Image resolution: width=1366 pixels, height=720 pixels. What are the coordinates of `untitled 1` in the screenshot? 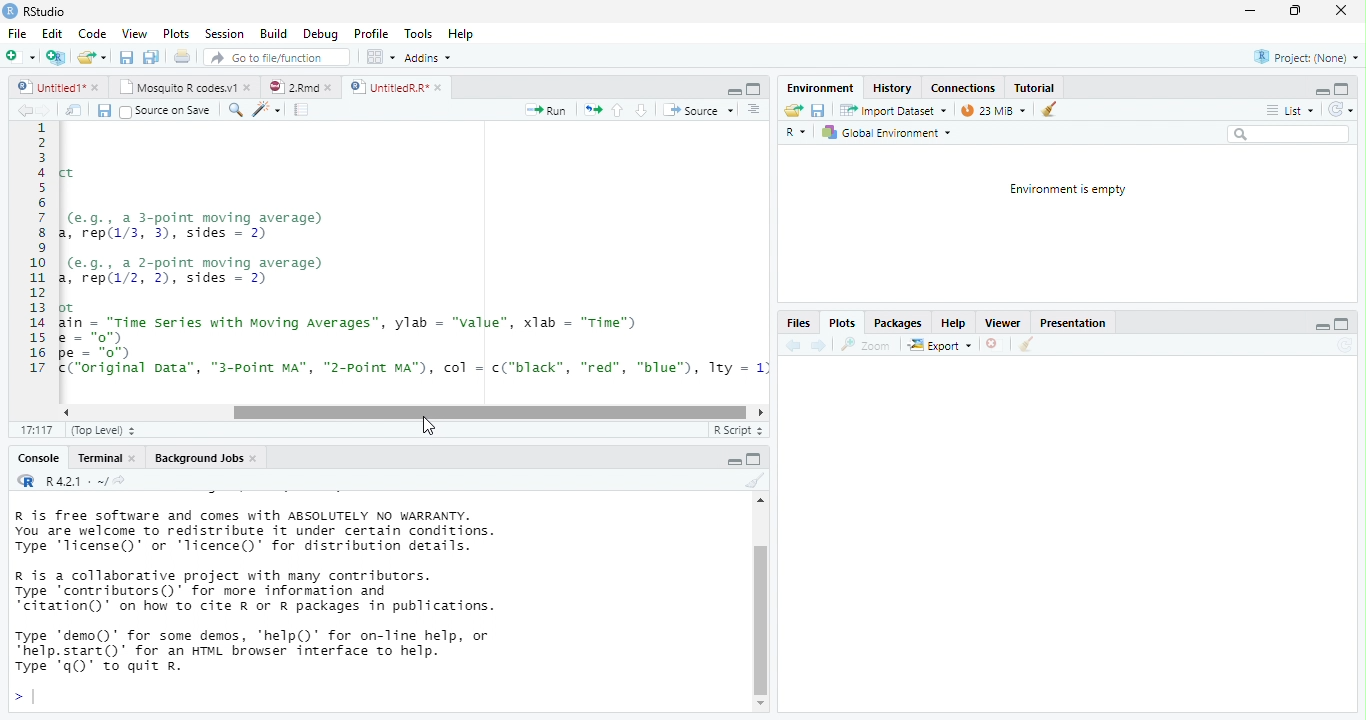 It's located at (46, 86).